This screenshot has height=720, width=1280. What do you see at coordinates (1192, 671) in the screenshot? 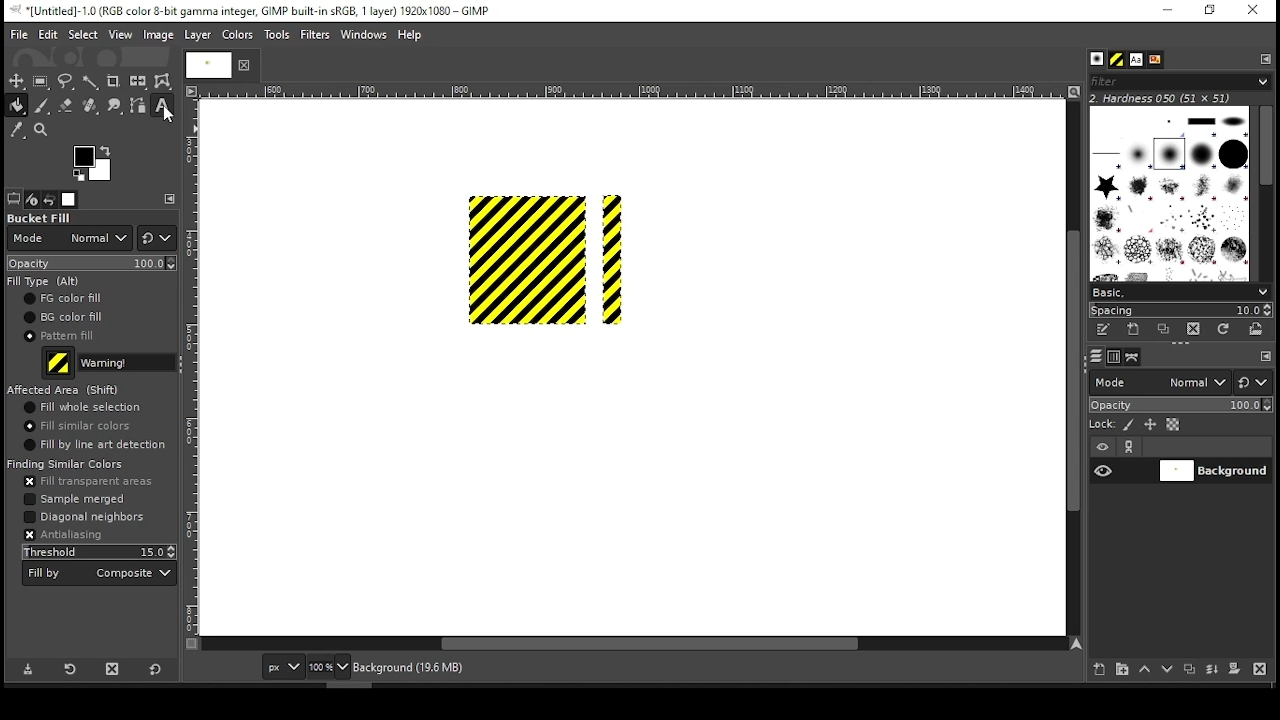
I see `duplicate layer` at bounding box center [1192, 671].